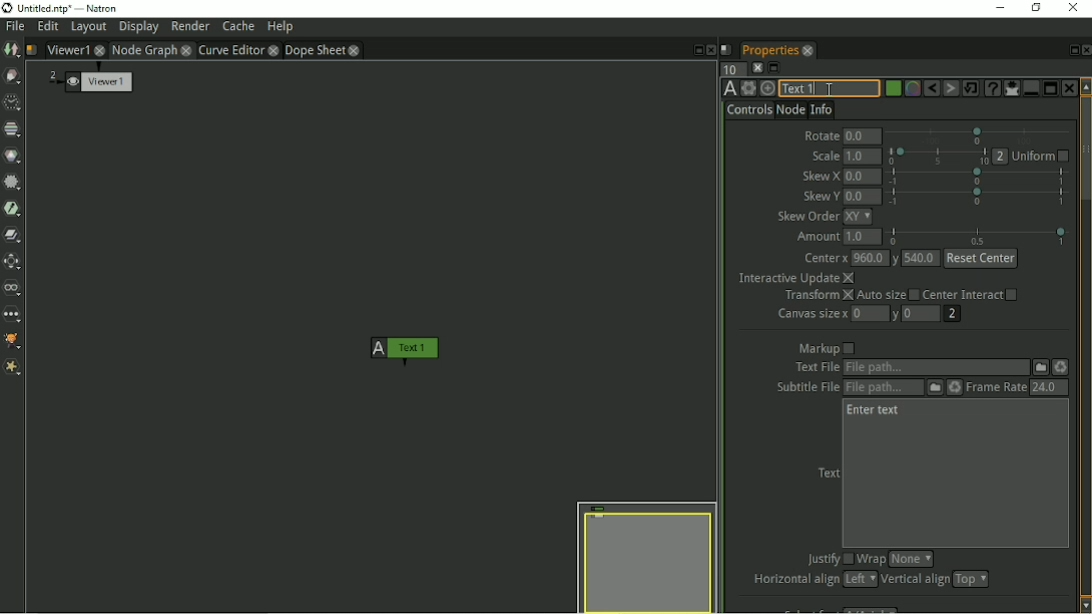 The width and height of the screenshot is (1092, 614). Describe the element at coordinates (992, 88) in the screenshot. I see `Advanced text generator node` at that location.